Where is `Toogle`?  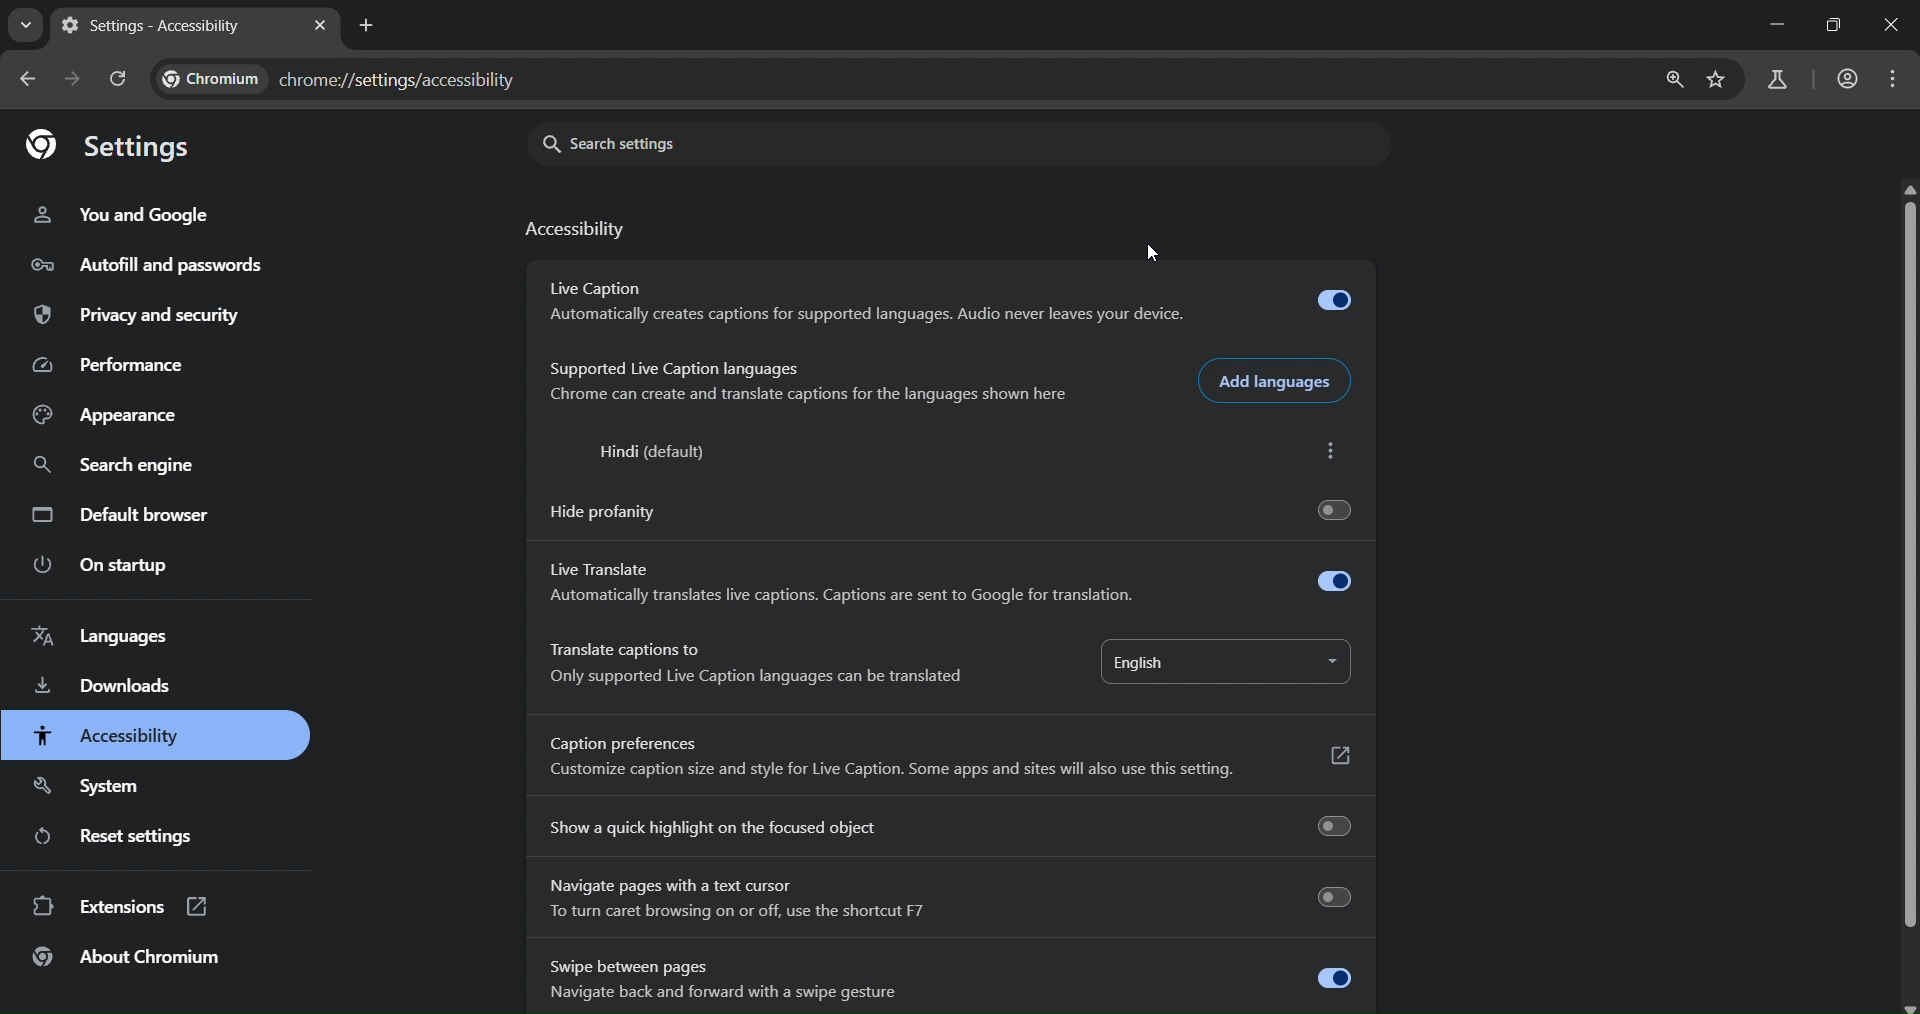
Toogle is located at coordinates (1329, 895).